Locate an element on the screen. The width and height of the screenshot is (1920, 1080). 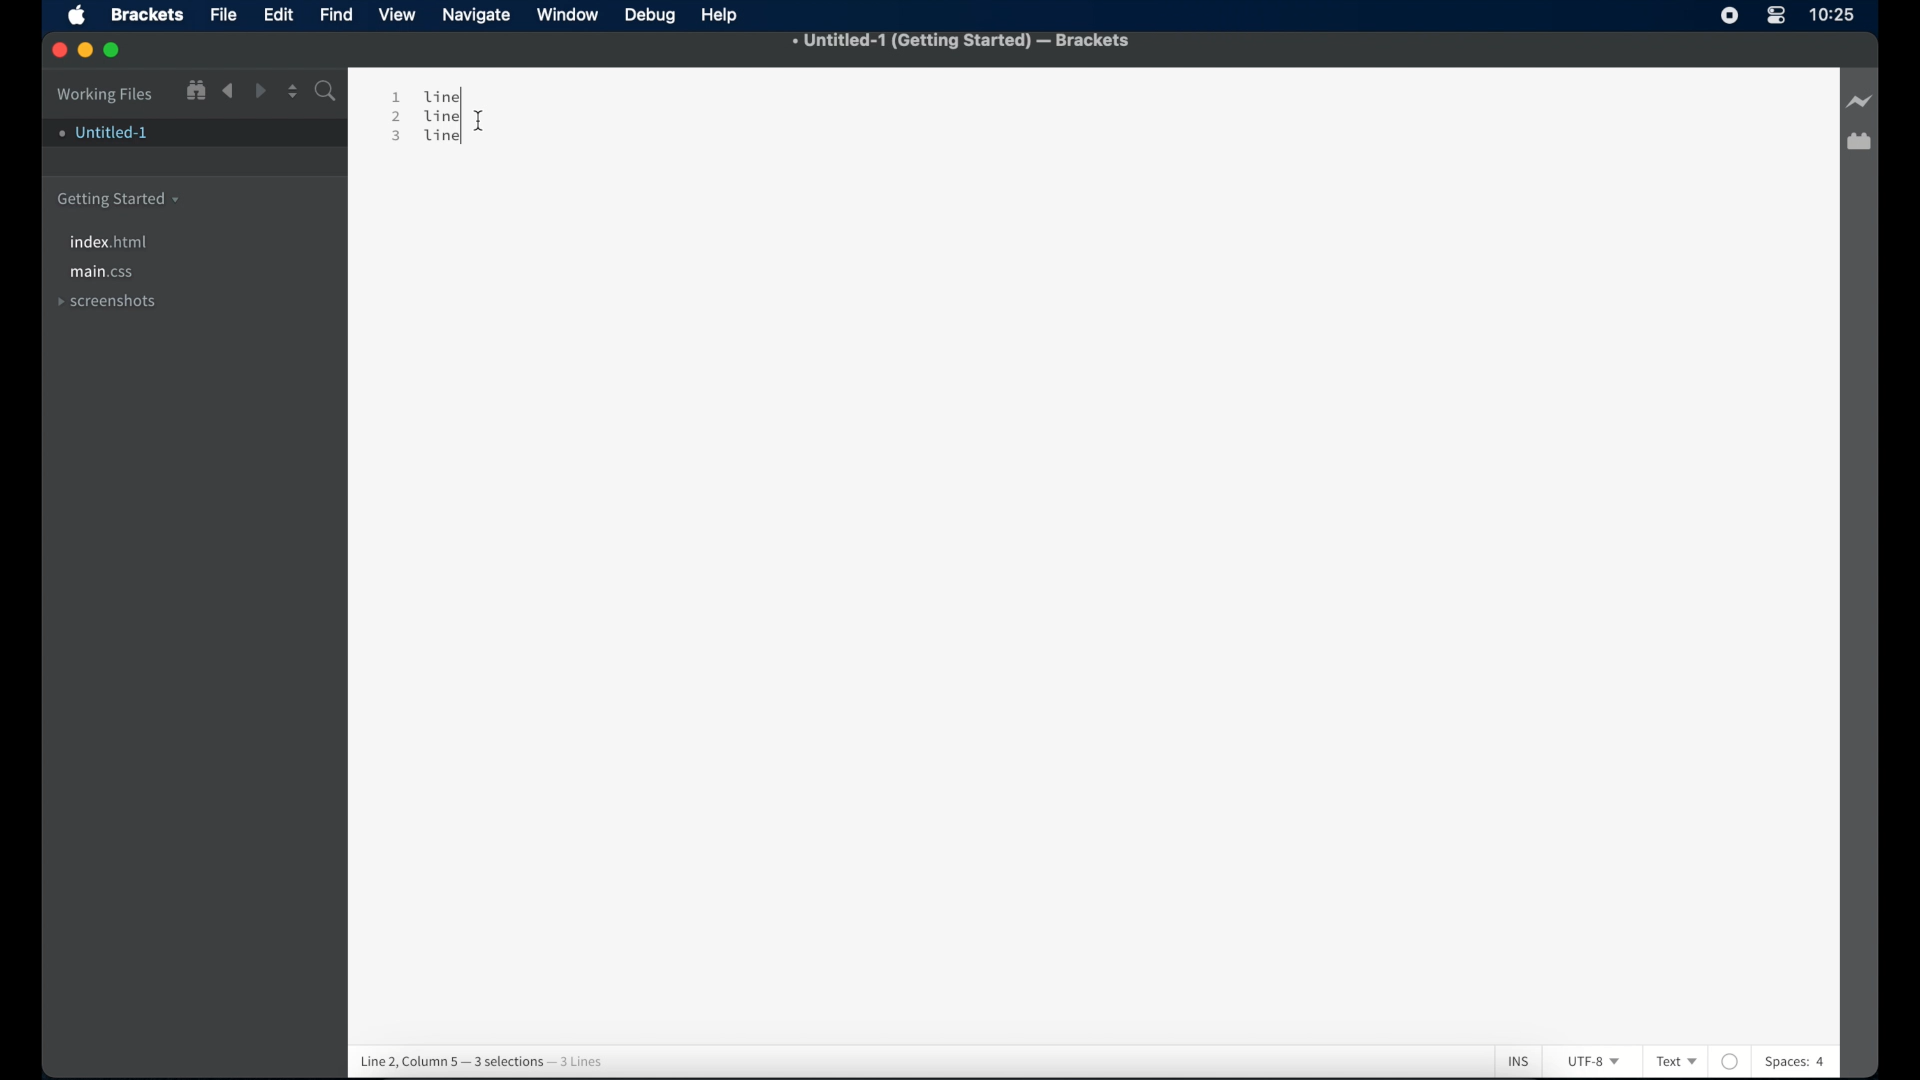
debug is located at coordinates (651, 16).